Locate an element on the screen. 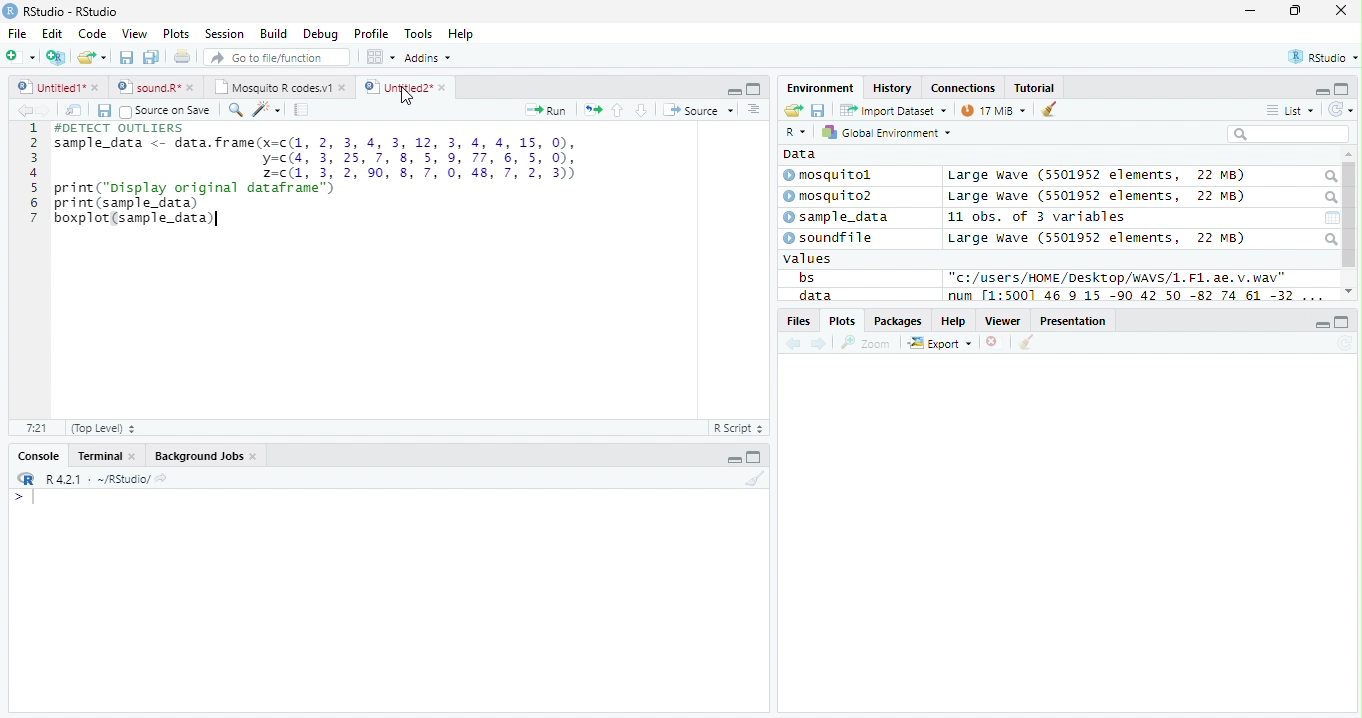  Go to previous section is located at coordinates (616, 110).